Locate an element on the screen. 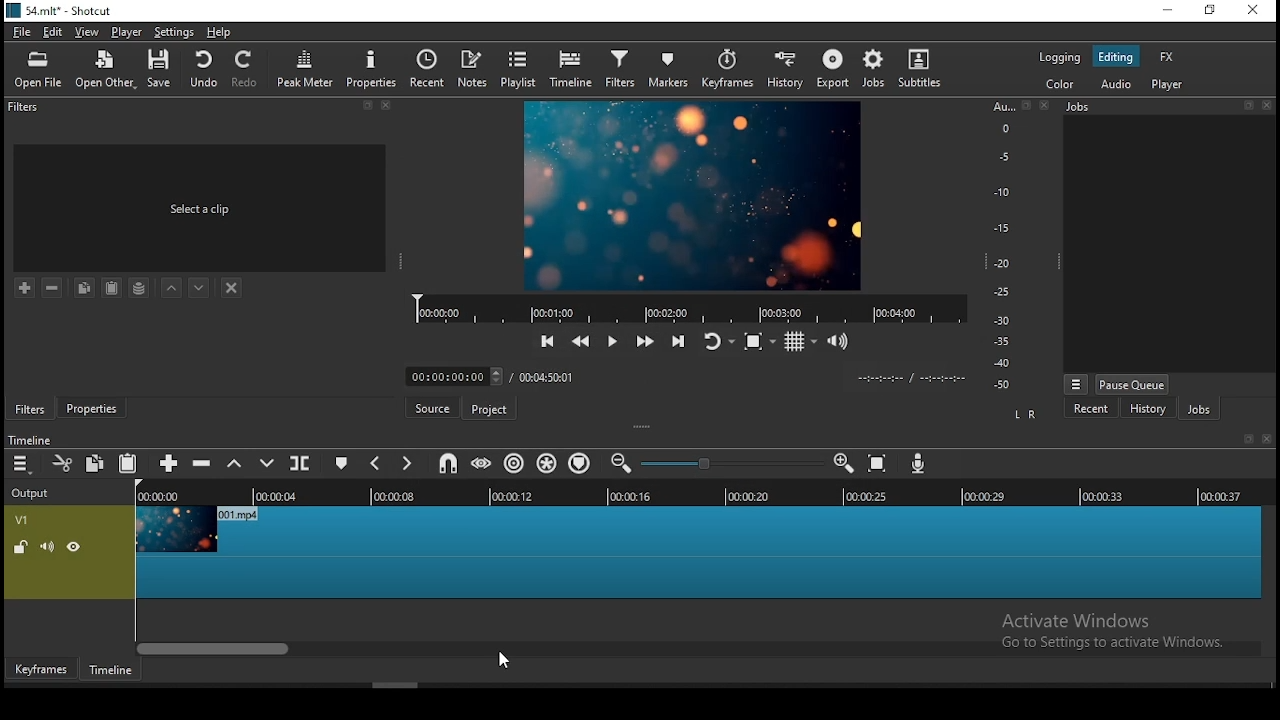 The width and height of the screenshot is (1280, 720). editing is located at coordinates (1116, 57).